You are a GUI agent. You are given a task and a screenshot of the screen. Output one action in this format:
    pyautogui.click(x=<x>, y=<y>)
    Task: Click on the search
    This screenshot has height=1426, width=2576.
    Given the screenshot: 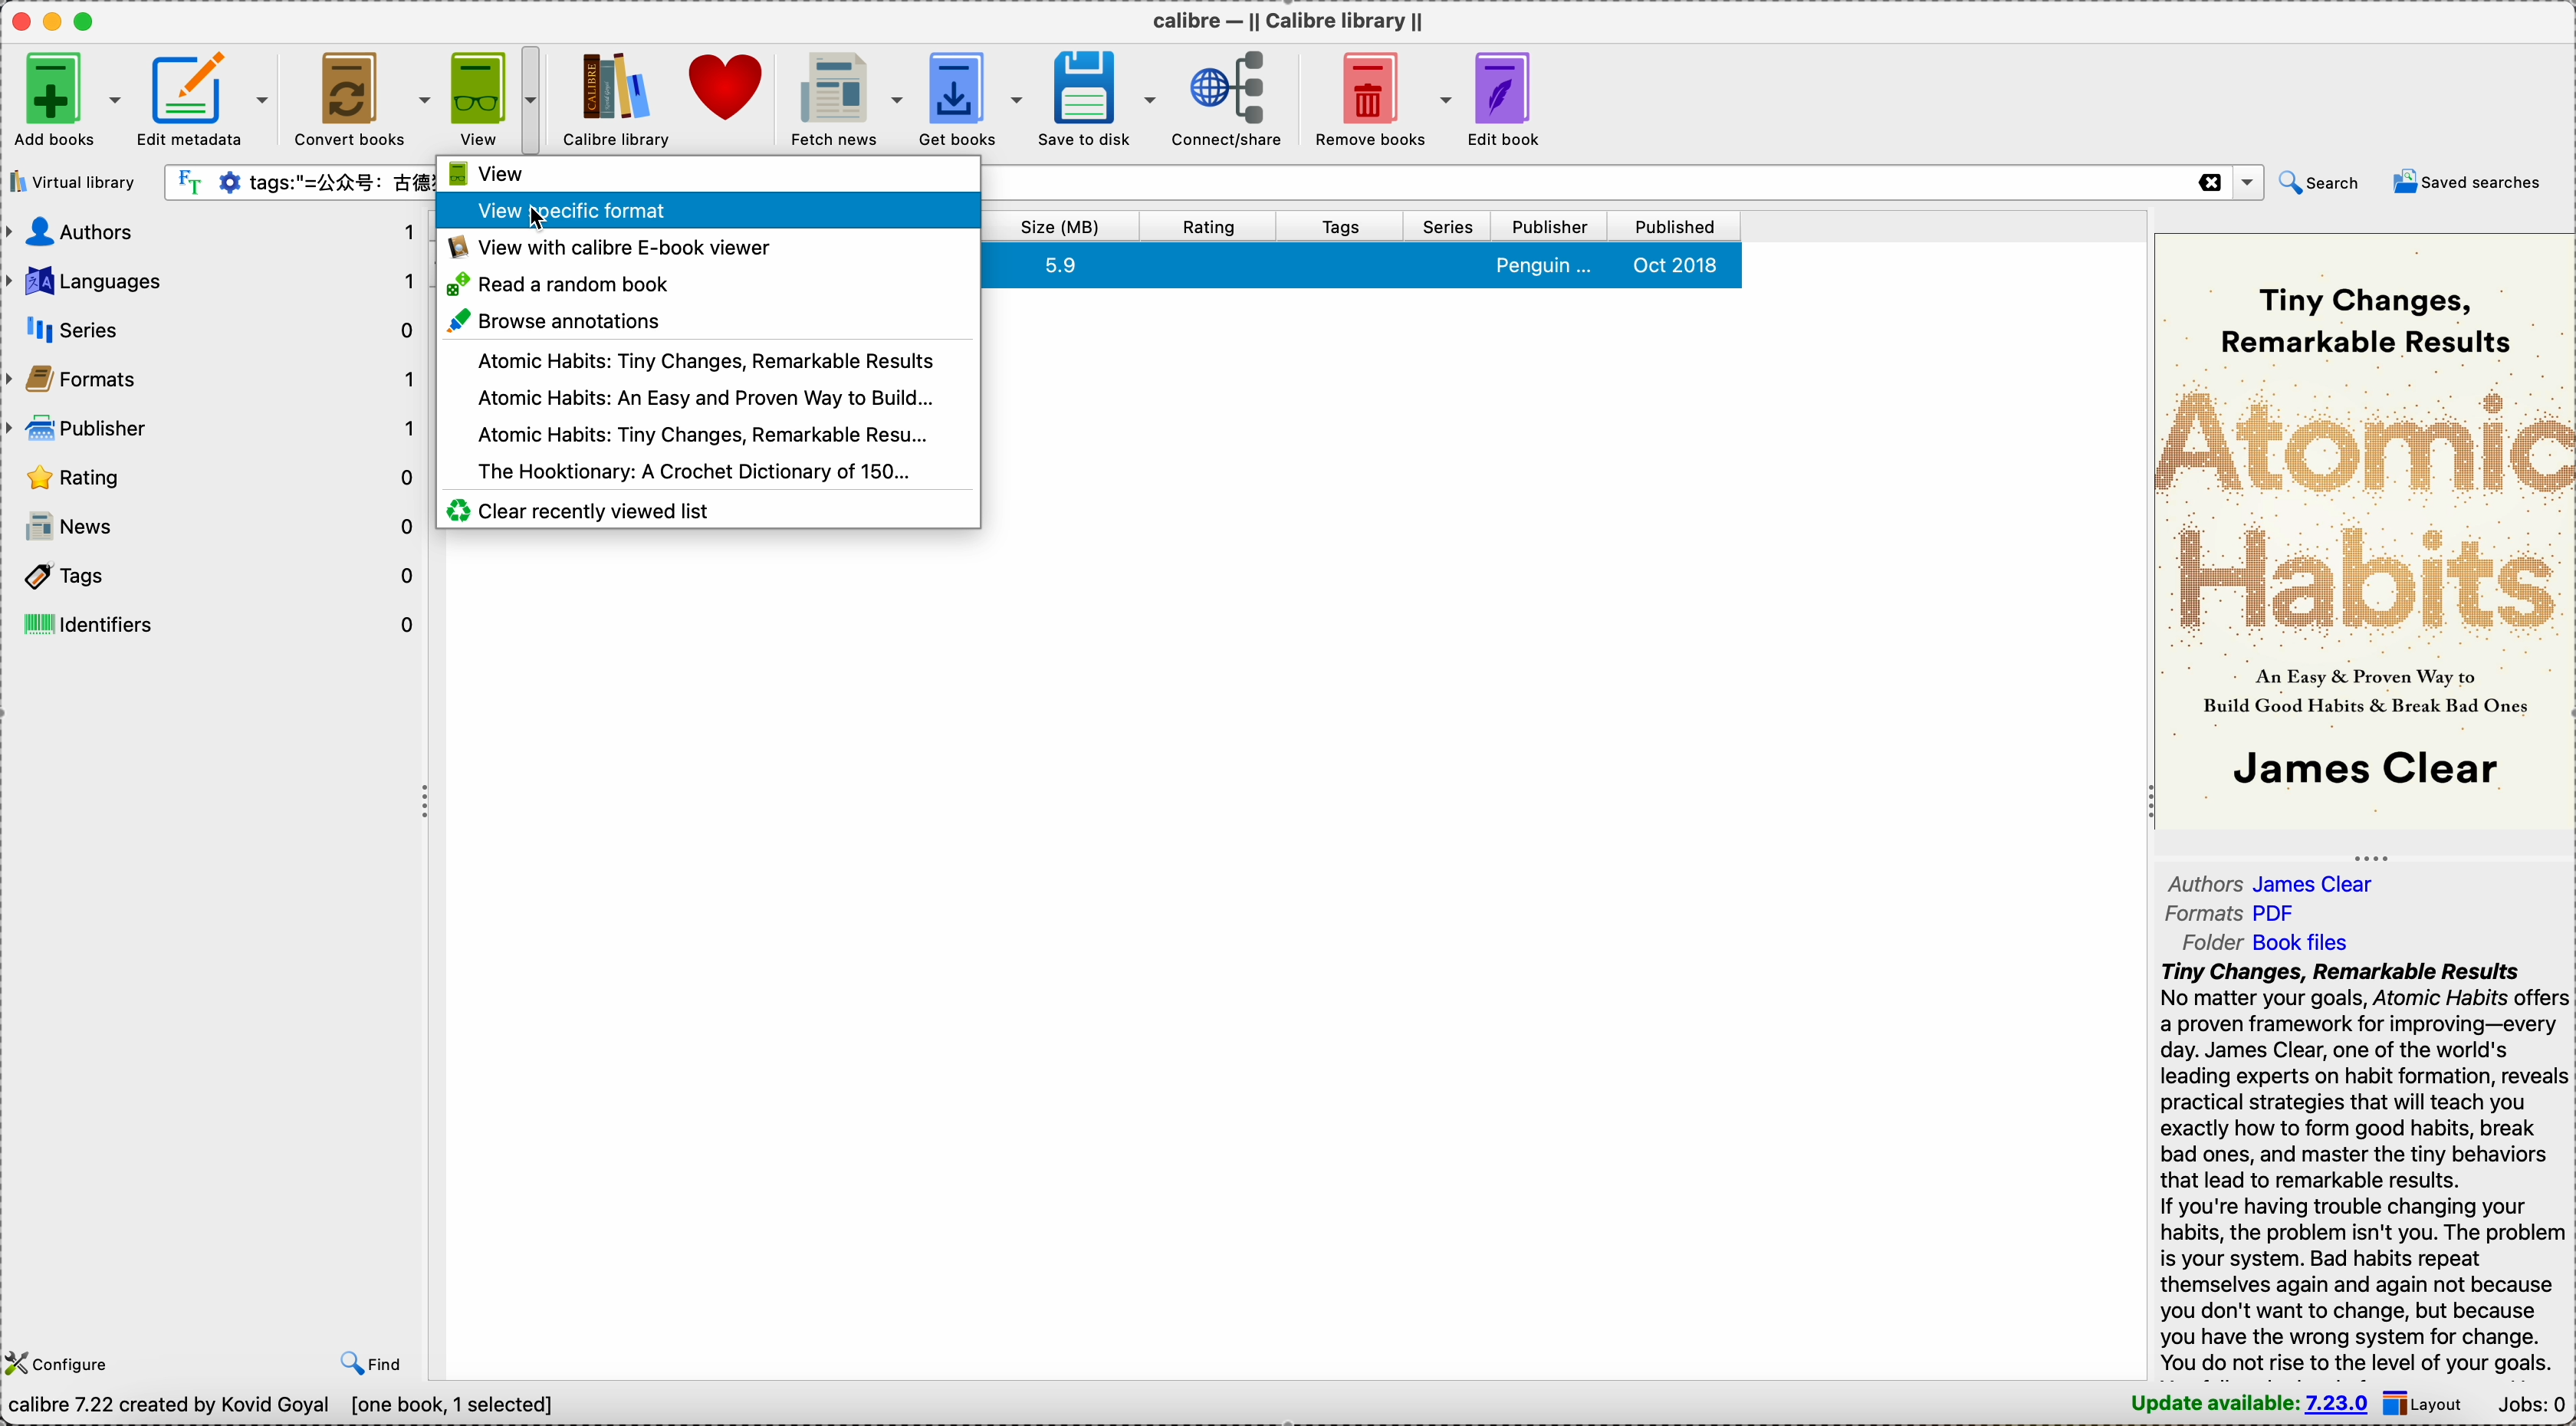 What is the action you would take?
    pyautogui.click(x=2319, y=182)
    